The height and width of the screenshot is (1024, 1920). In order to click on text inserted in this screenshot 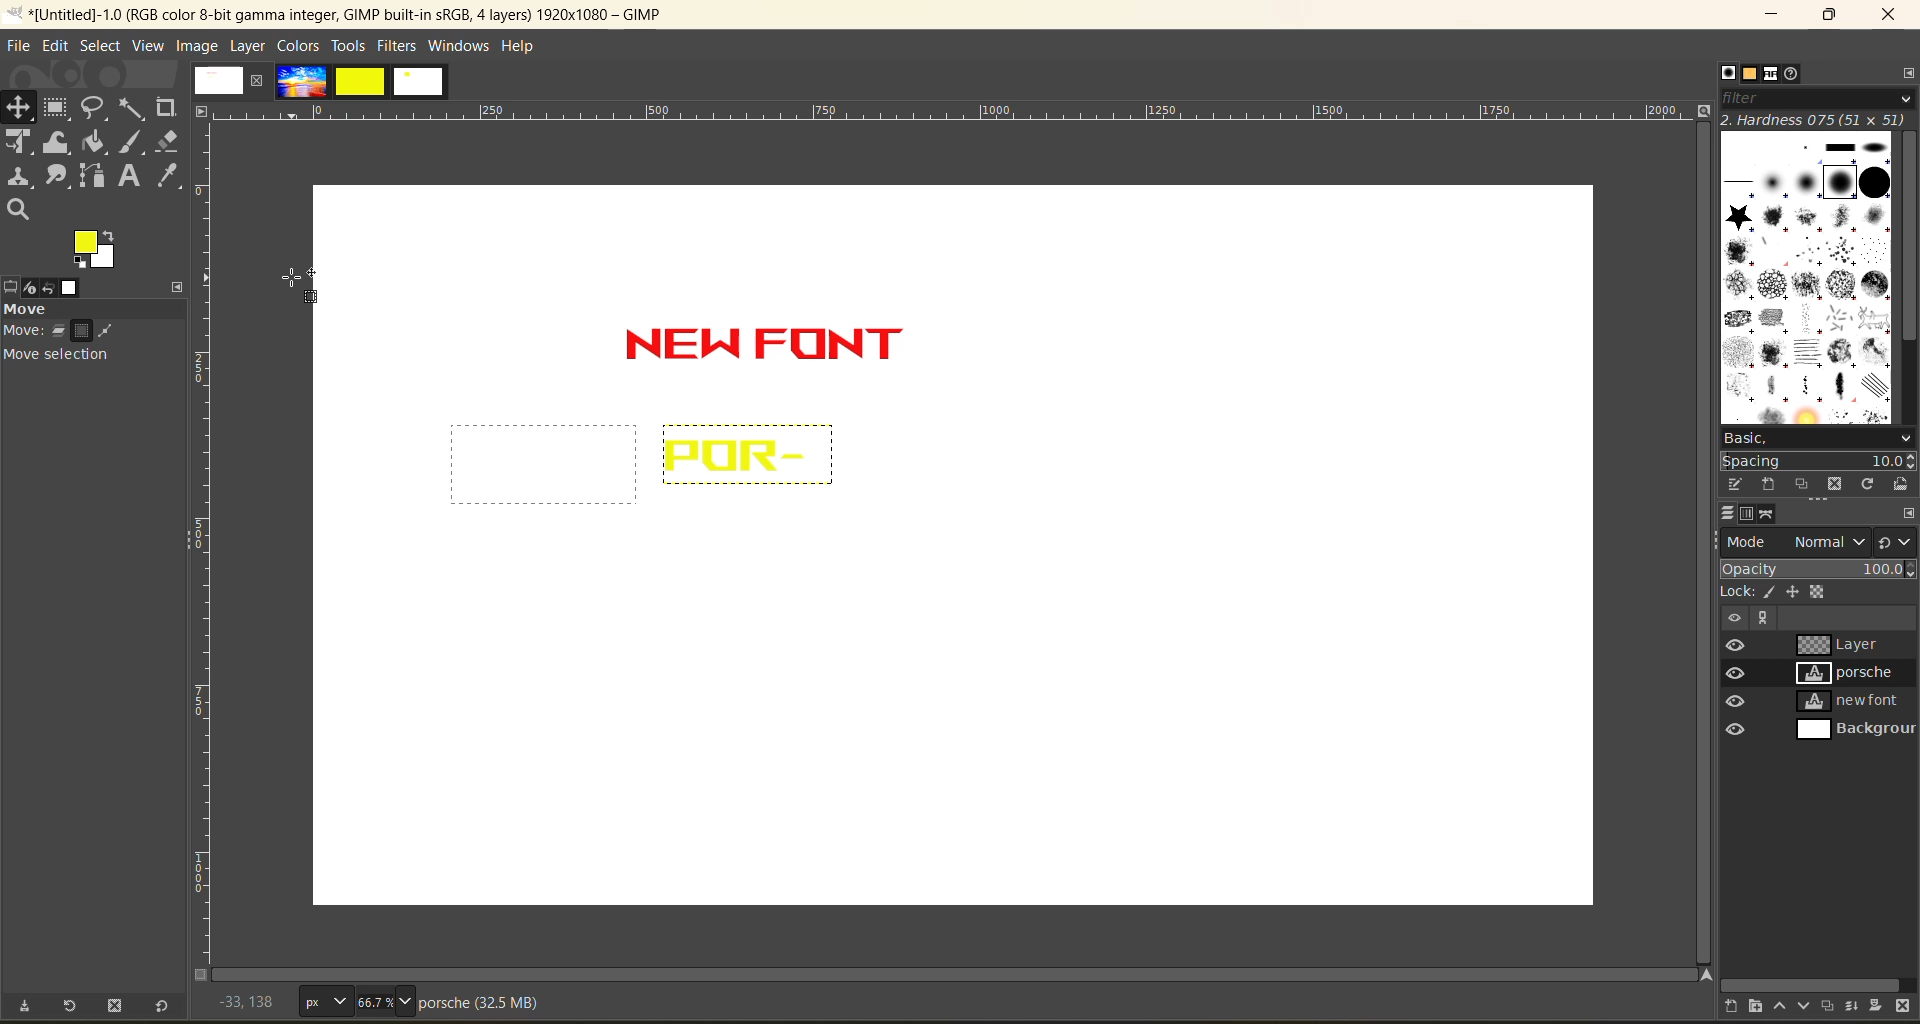, I will do `click(790, 353)`.